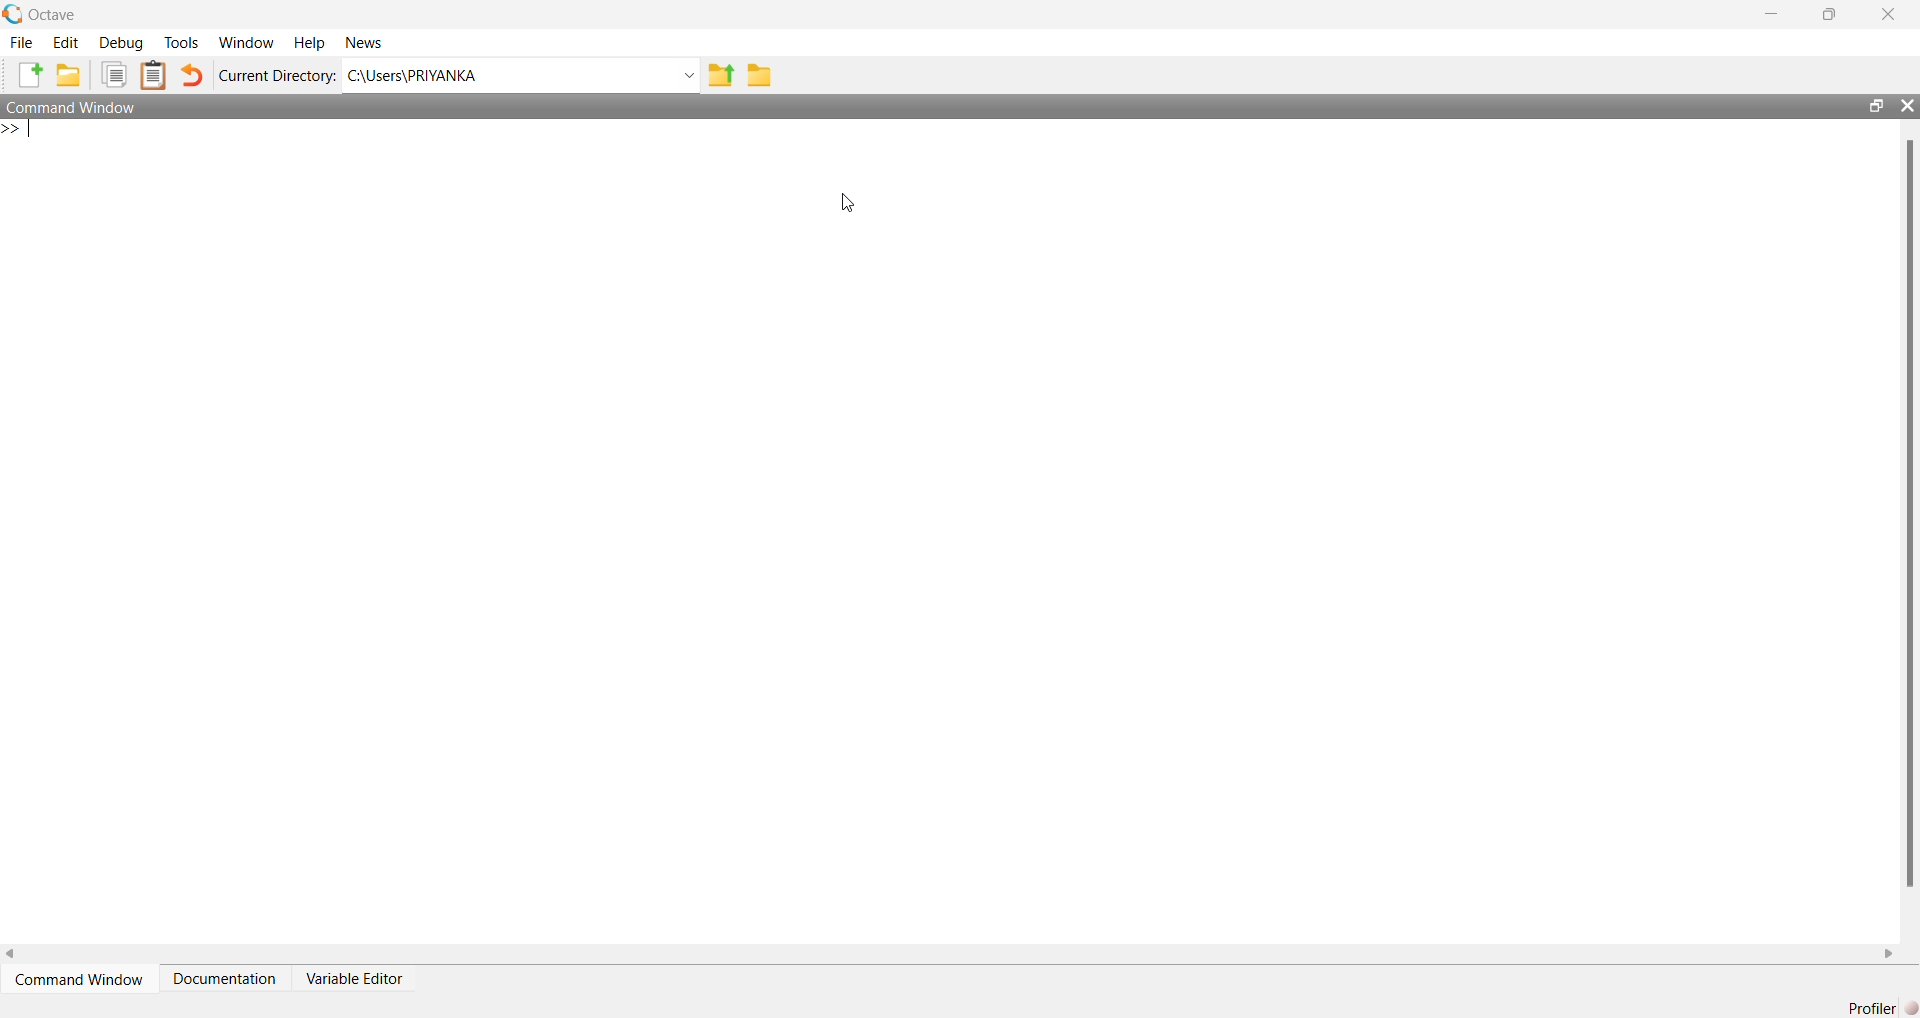  What do you see at coordinates (114, 75) in the screenshot?
I see `Duplicate` at bounding box center [114, 75].